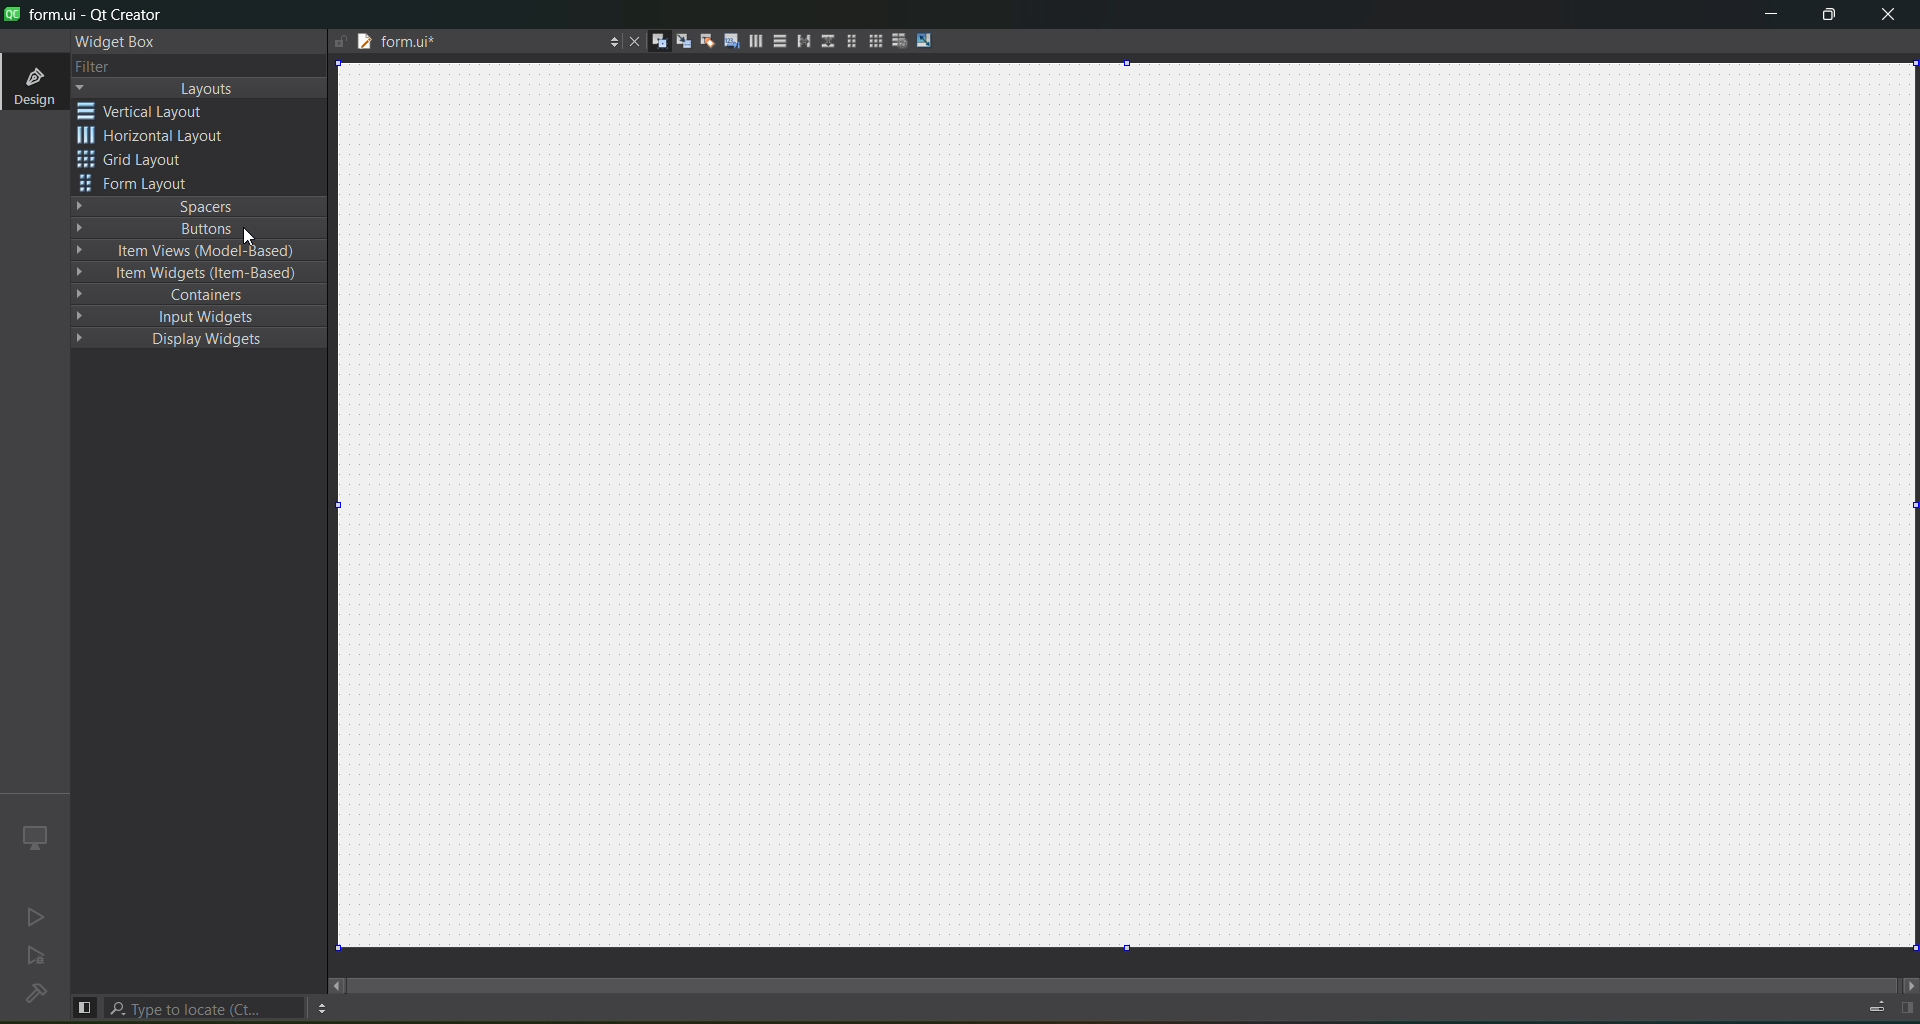  Describe the element at coordinates (731, 45) in the screenshot. I see `edit tab` at that location.